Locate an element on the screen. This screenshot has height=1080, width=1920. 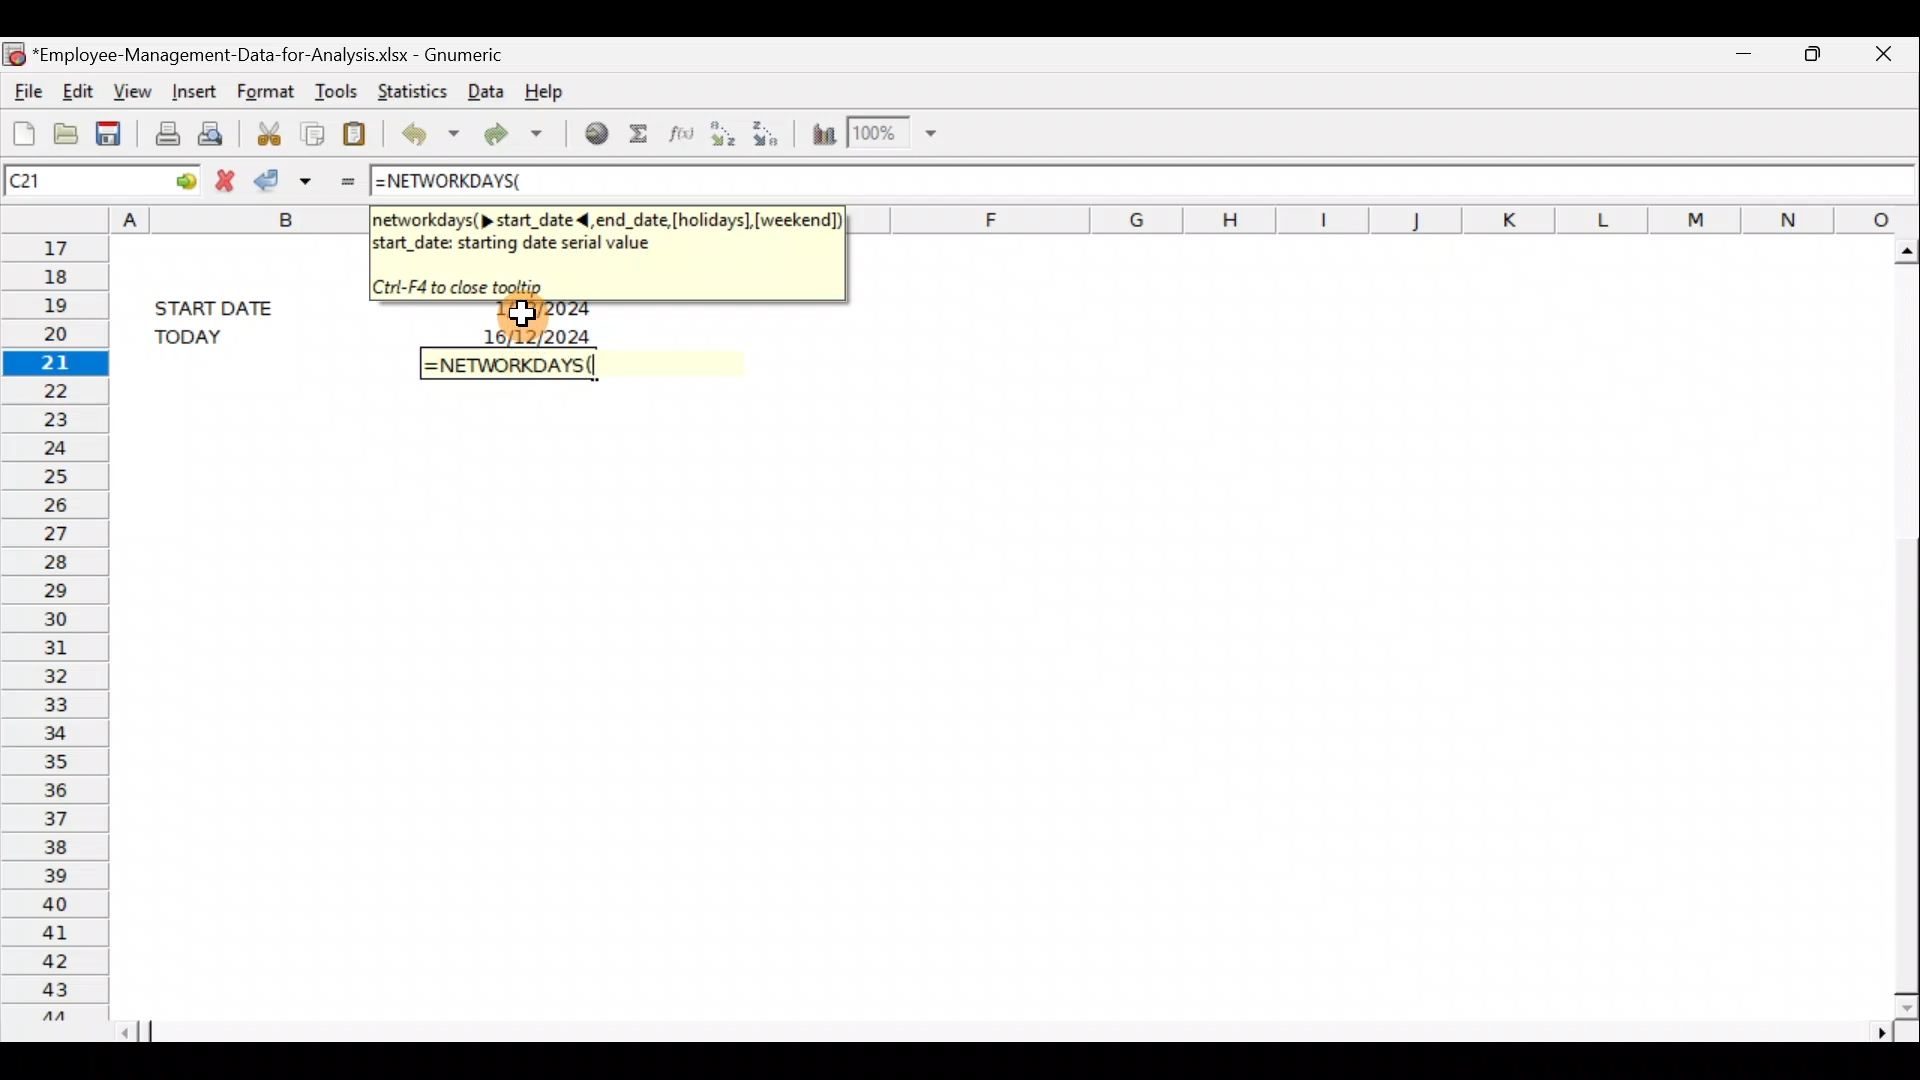
Scroll bar is located at coordinates (1012, 1031).